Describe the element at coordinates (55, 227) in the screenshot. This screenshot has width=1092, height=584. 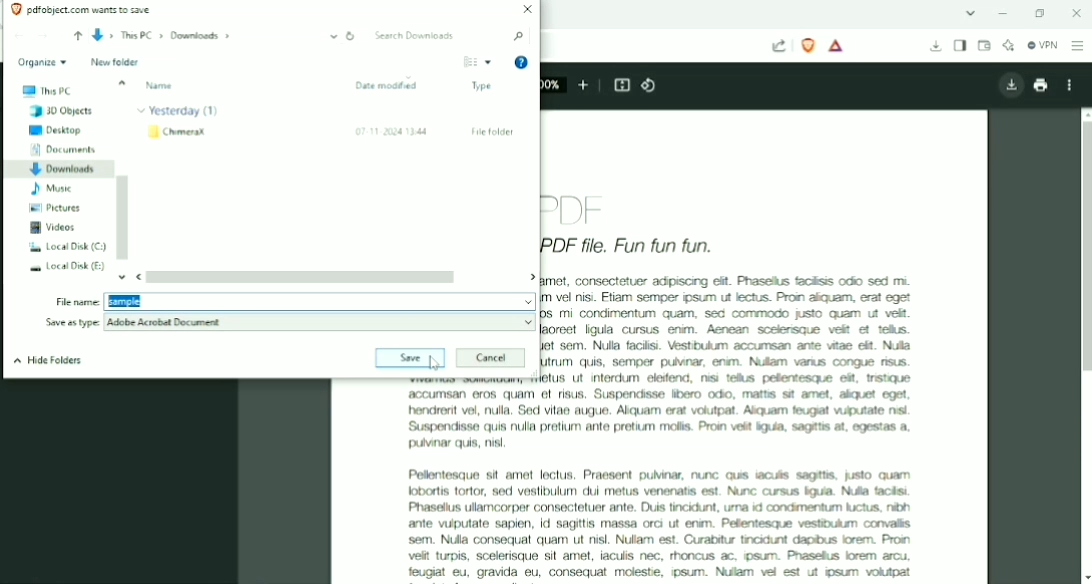
I see `Videos` at that location.